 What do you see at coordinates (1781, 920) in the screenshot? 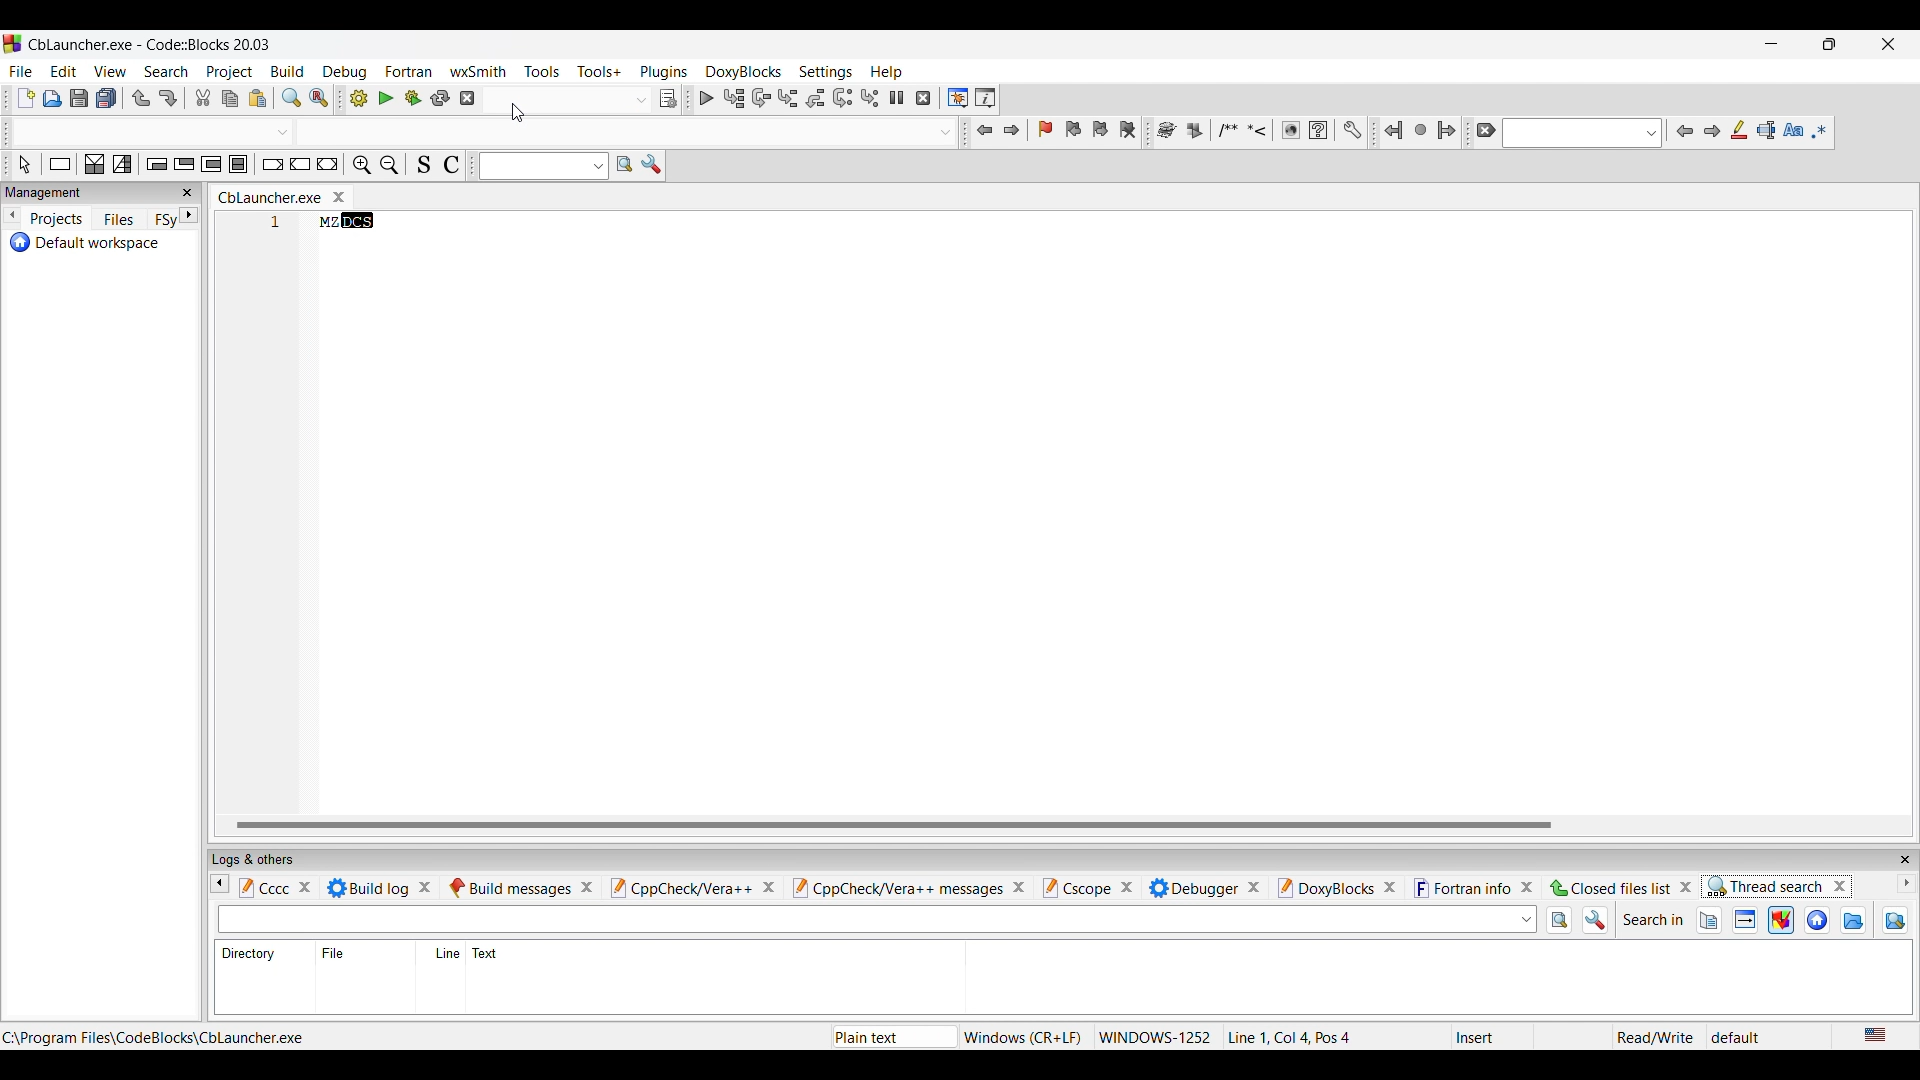
I see `Search in project files, current selection highlighted` at bounding box center [1781, 920].